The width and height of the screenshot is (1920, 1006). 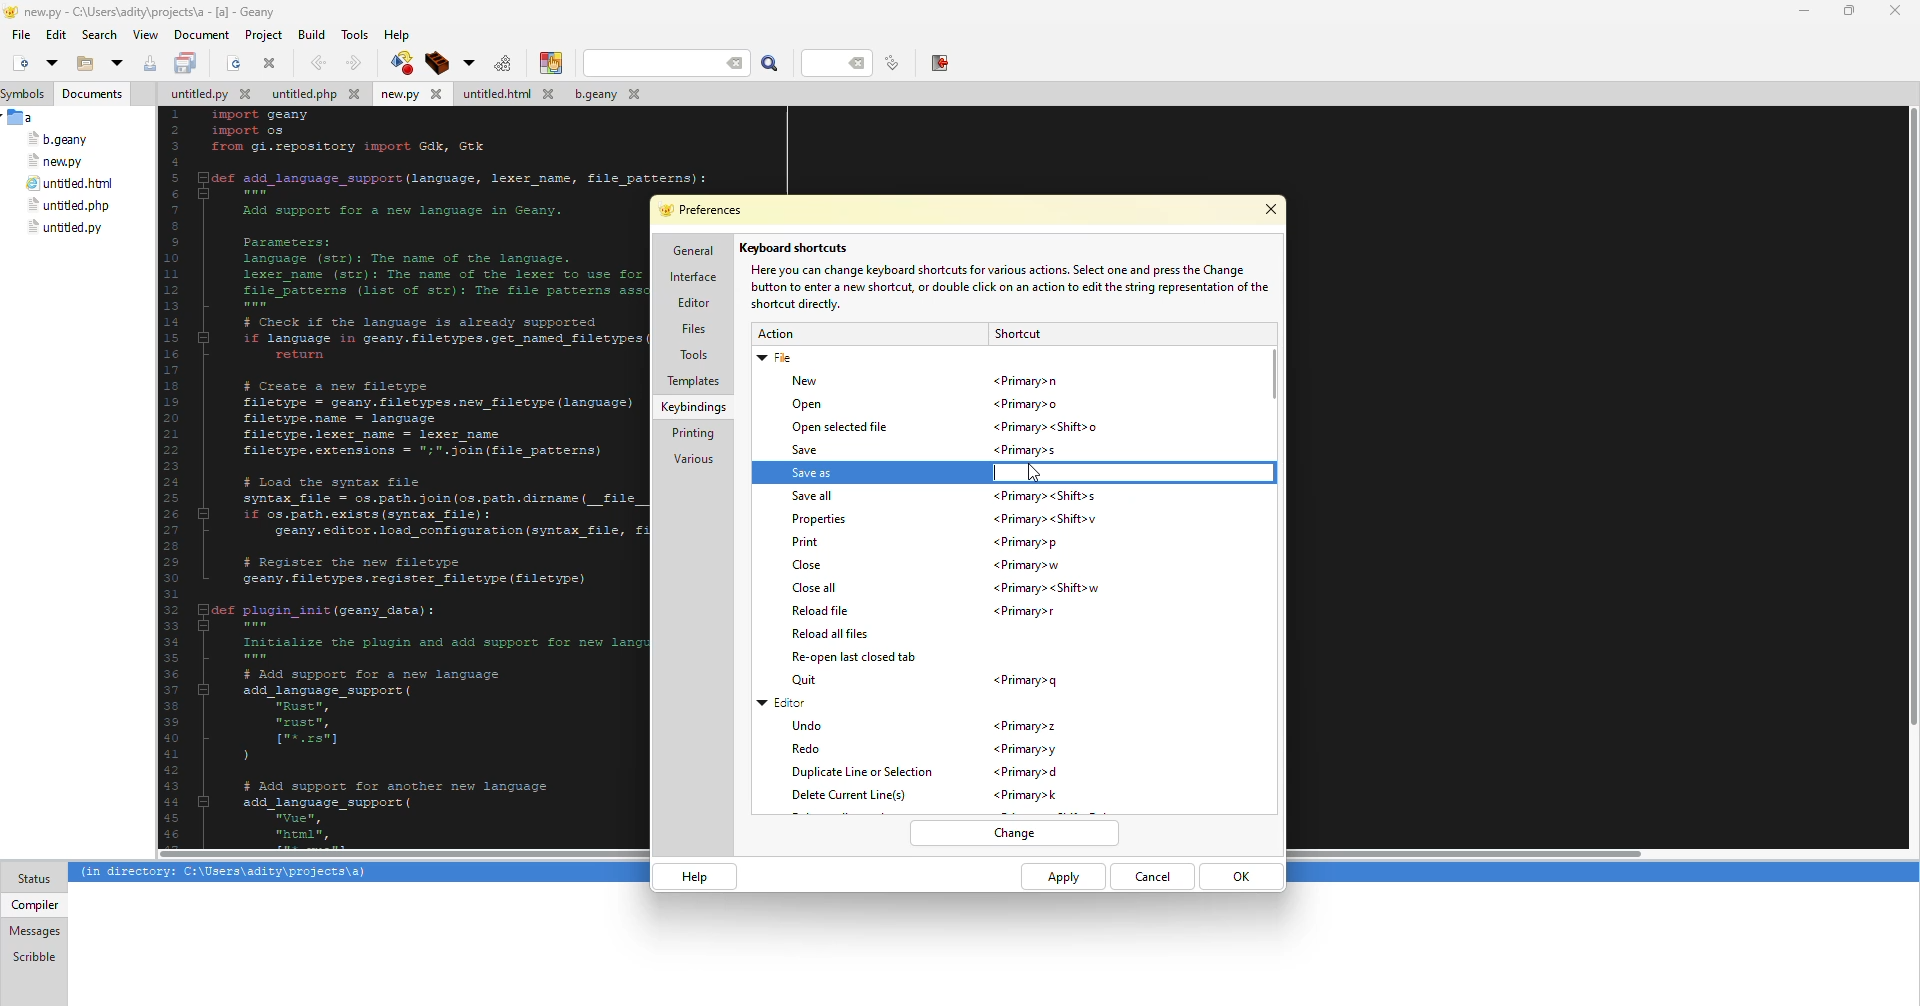 I want to click on shortcut, so click(x=1030, y=405).